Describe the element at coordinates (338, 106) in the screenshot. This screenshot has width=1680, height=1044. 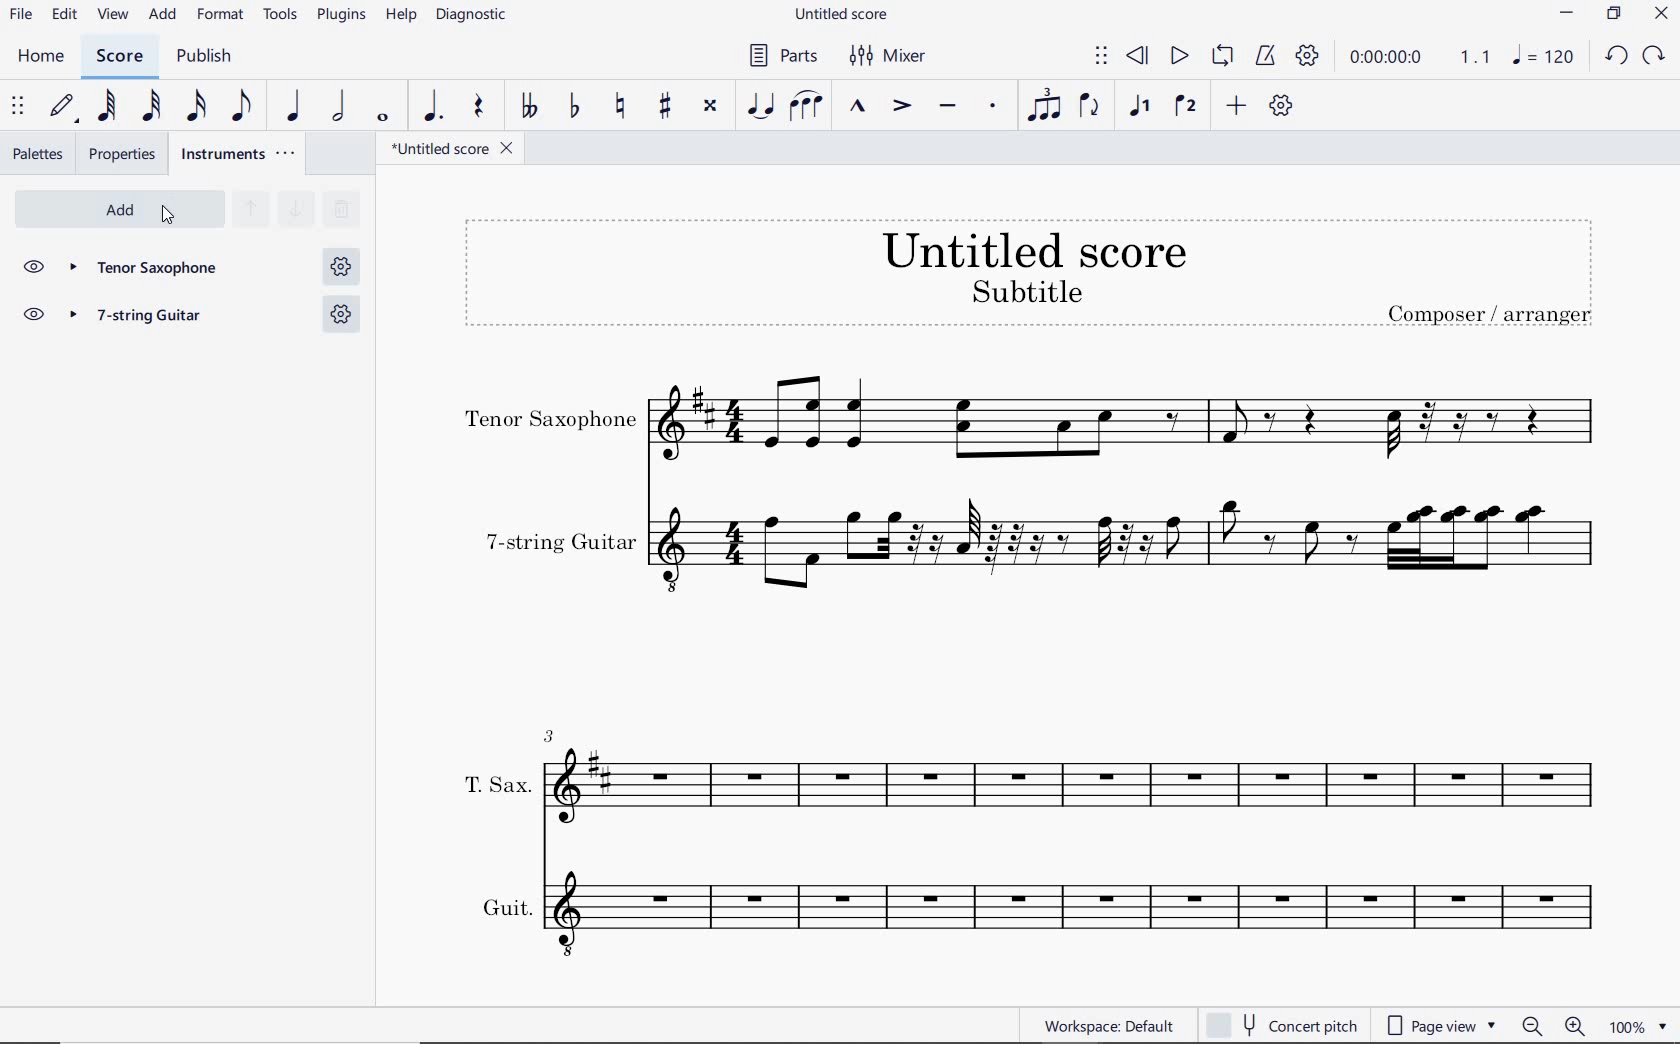
I see `HALF NOTE` at that location.